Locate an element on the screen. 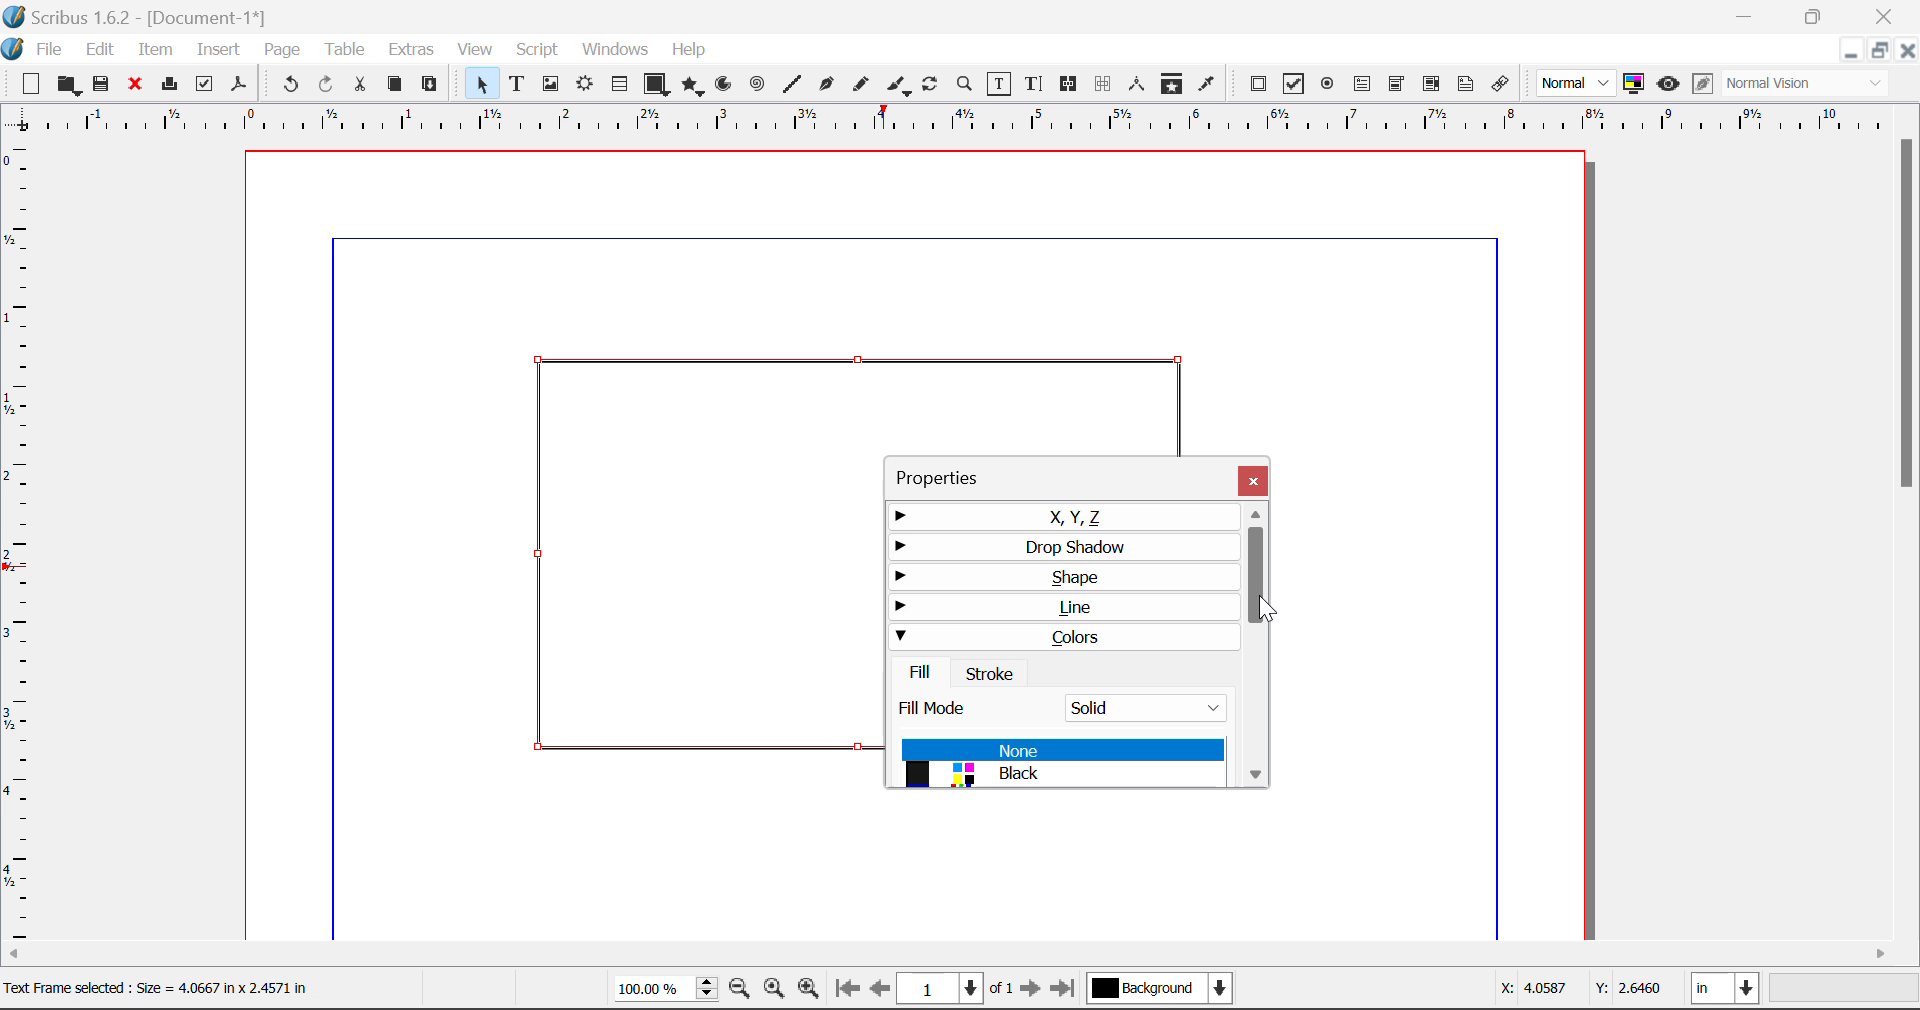 This screenshot has width=1920, height=1010. Link Annotation is located at coordinates (1499, 84).